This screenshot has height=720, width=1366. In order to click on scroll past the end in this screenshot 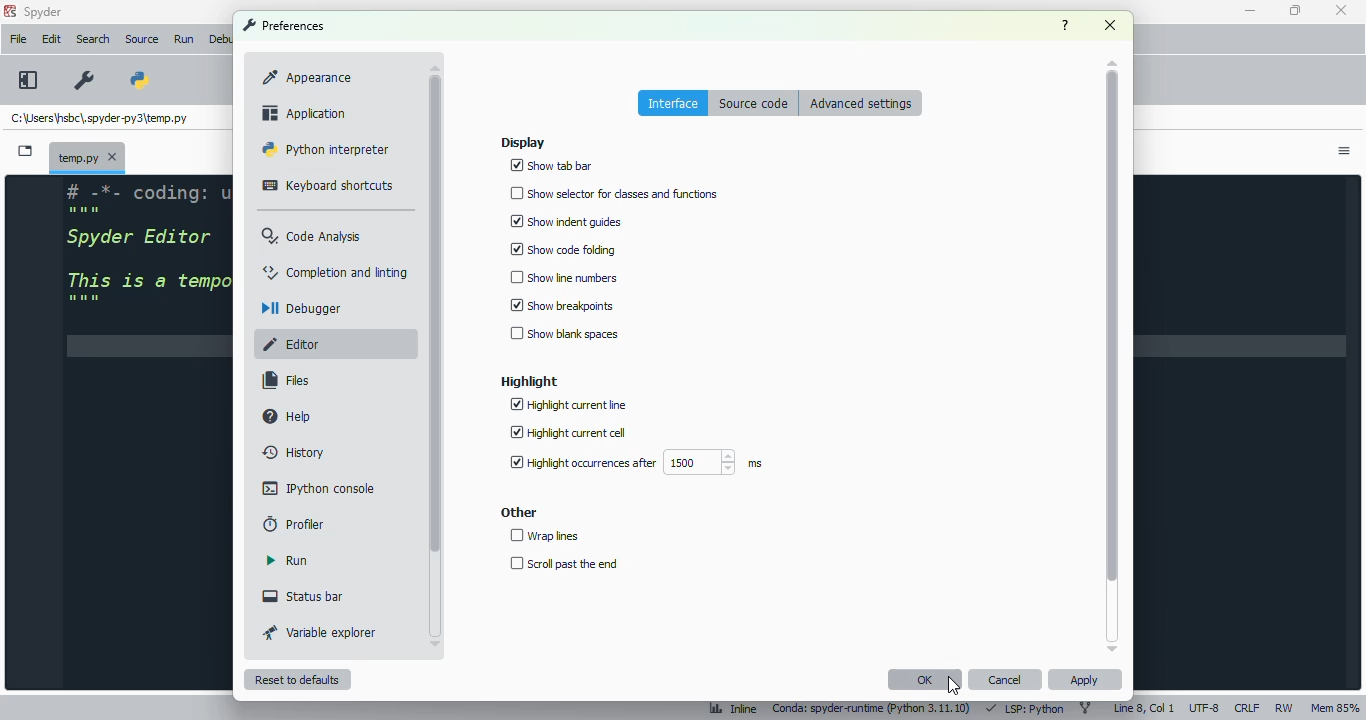, I will do `click(563, 563)`.